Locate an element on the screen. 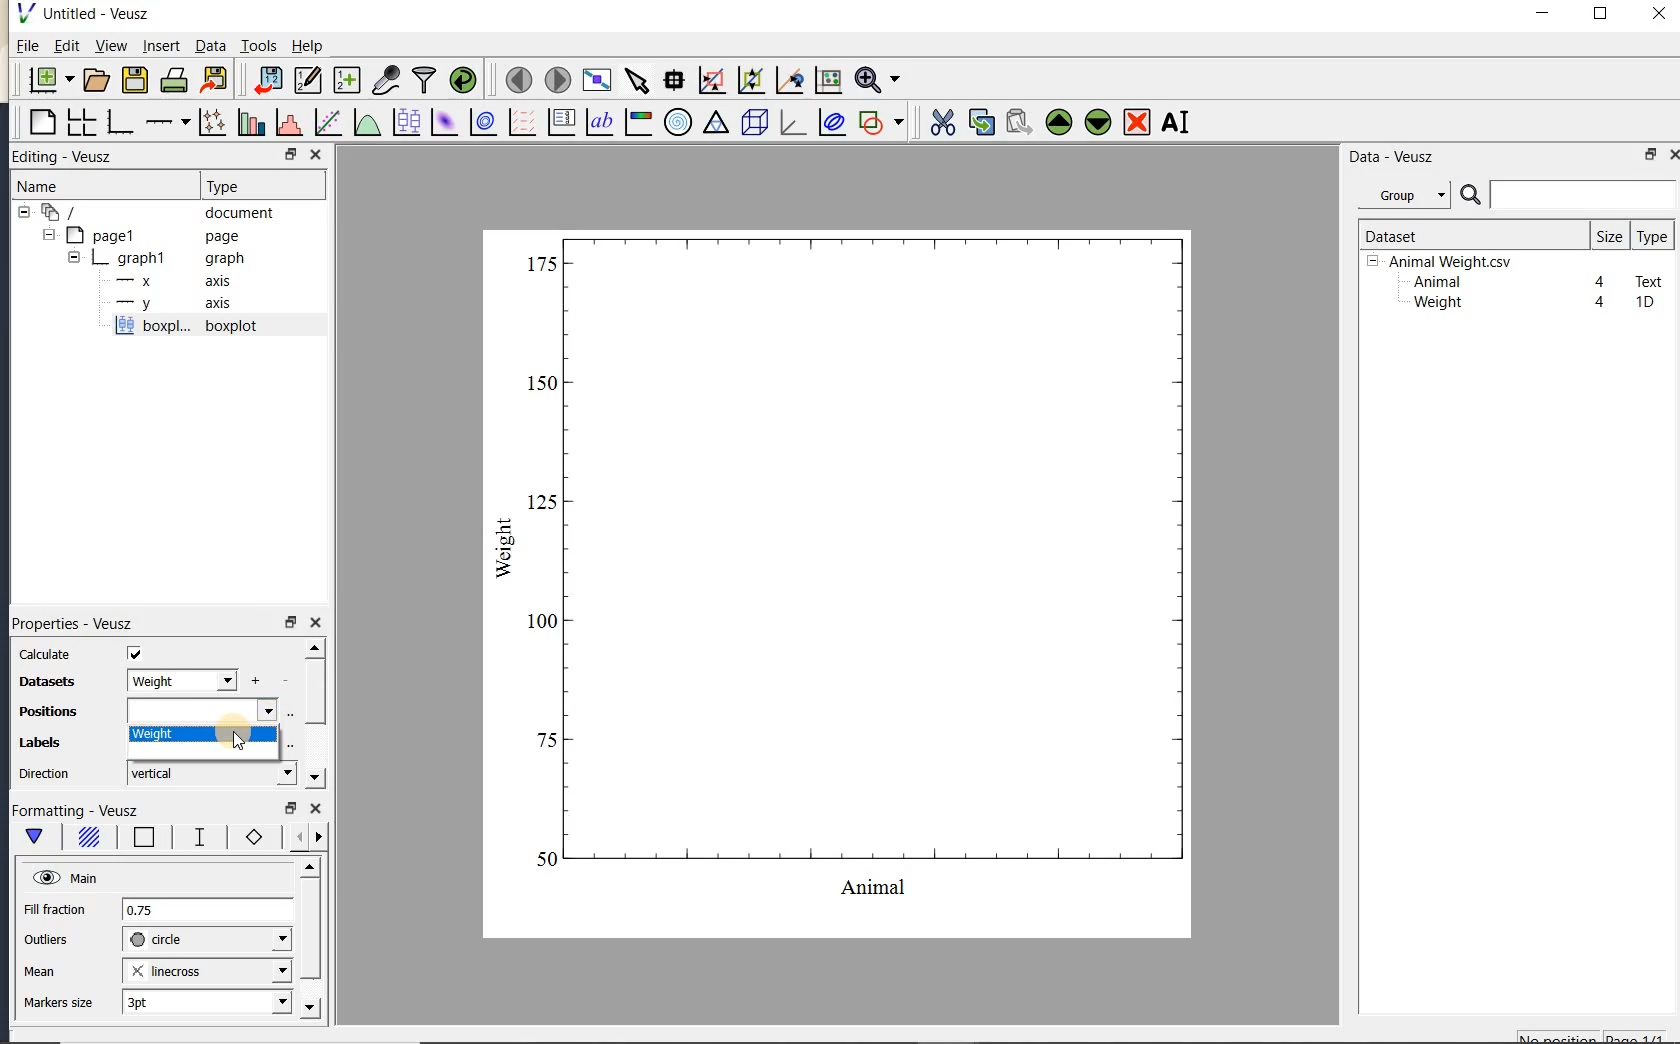 Image resolution: width=1680 pixels, height=1044 pixels. search datasets is located at coordinates (1568, 195).